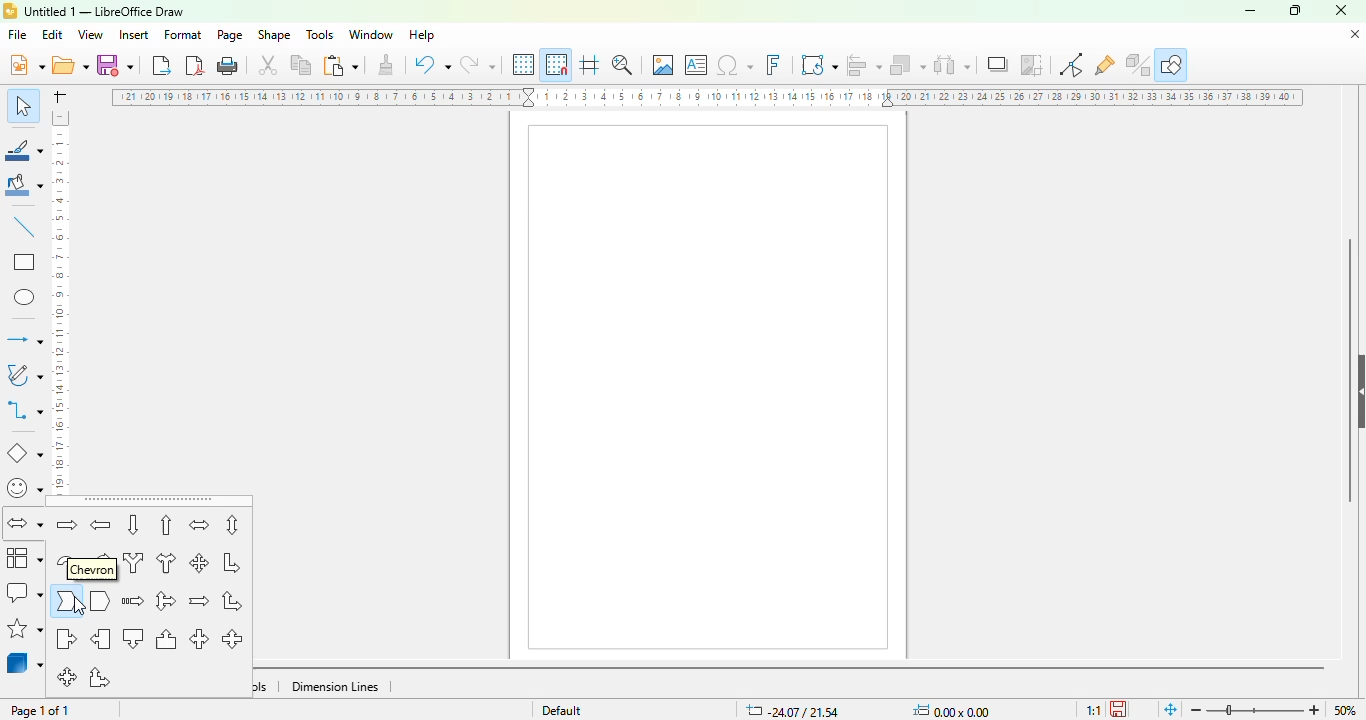 This screenshot has width=1366, height=720. What do you see at coordinates (232, 563) in the screenshot?
I see `corner right arrow` at bounding box center [232, 563].